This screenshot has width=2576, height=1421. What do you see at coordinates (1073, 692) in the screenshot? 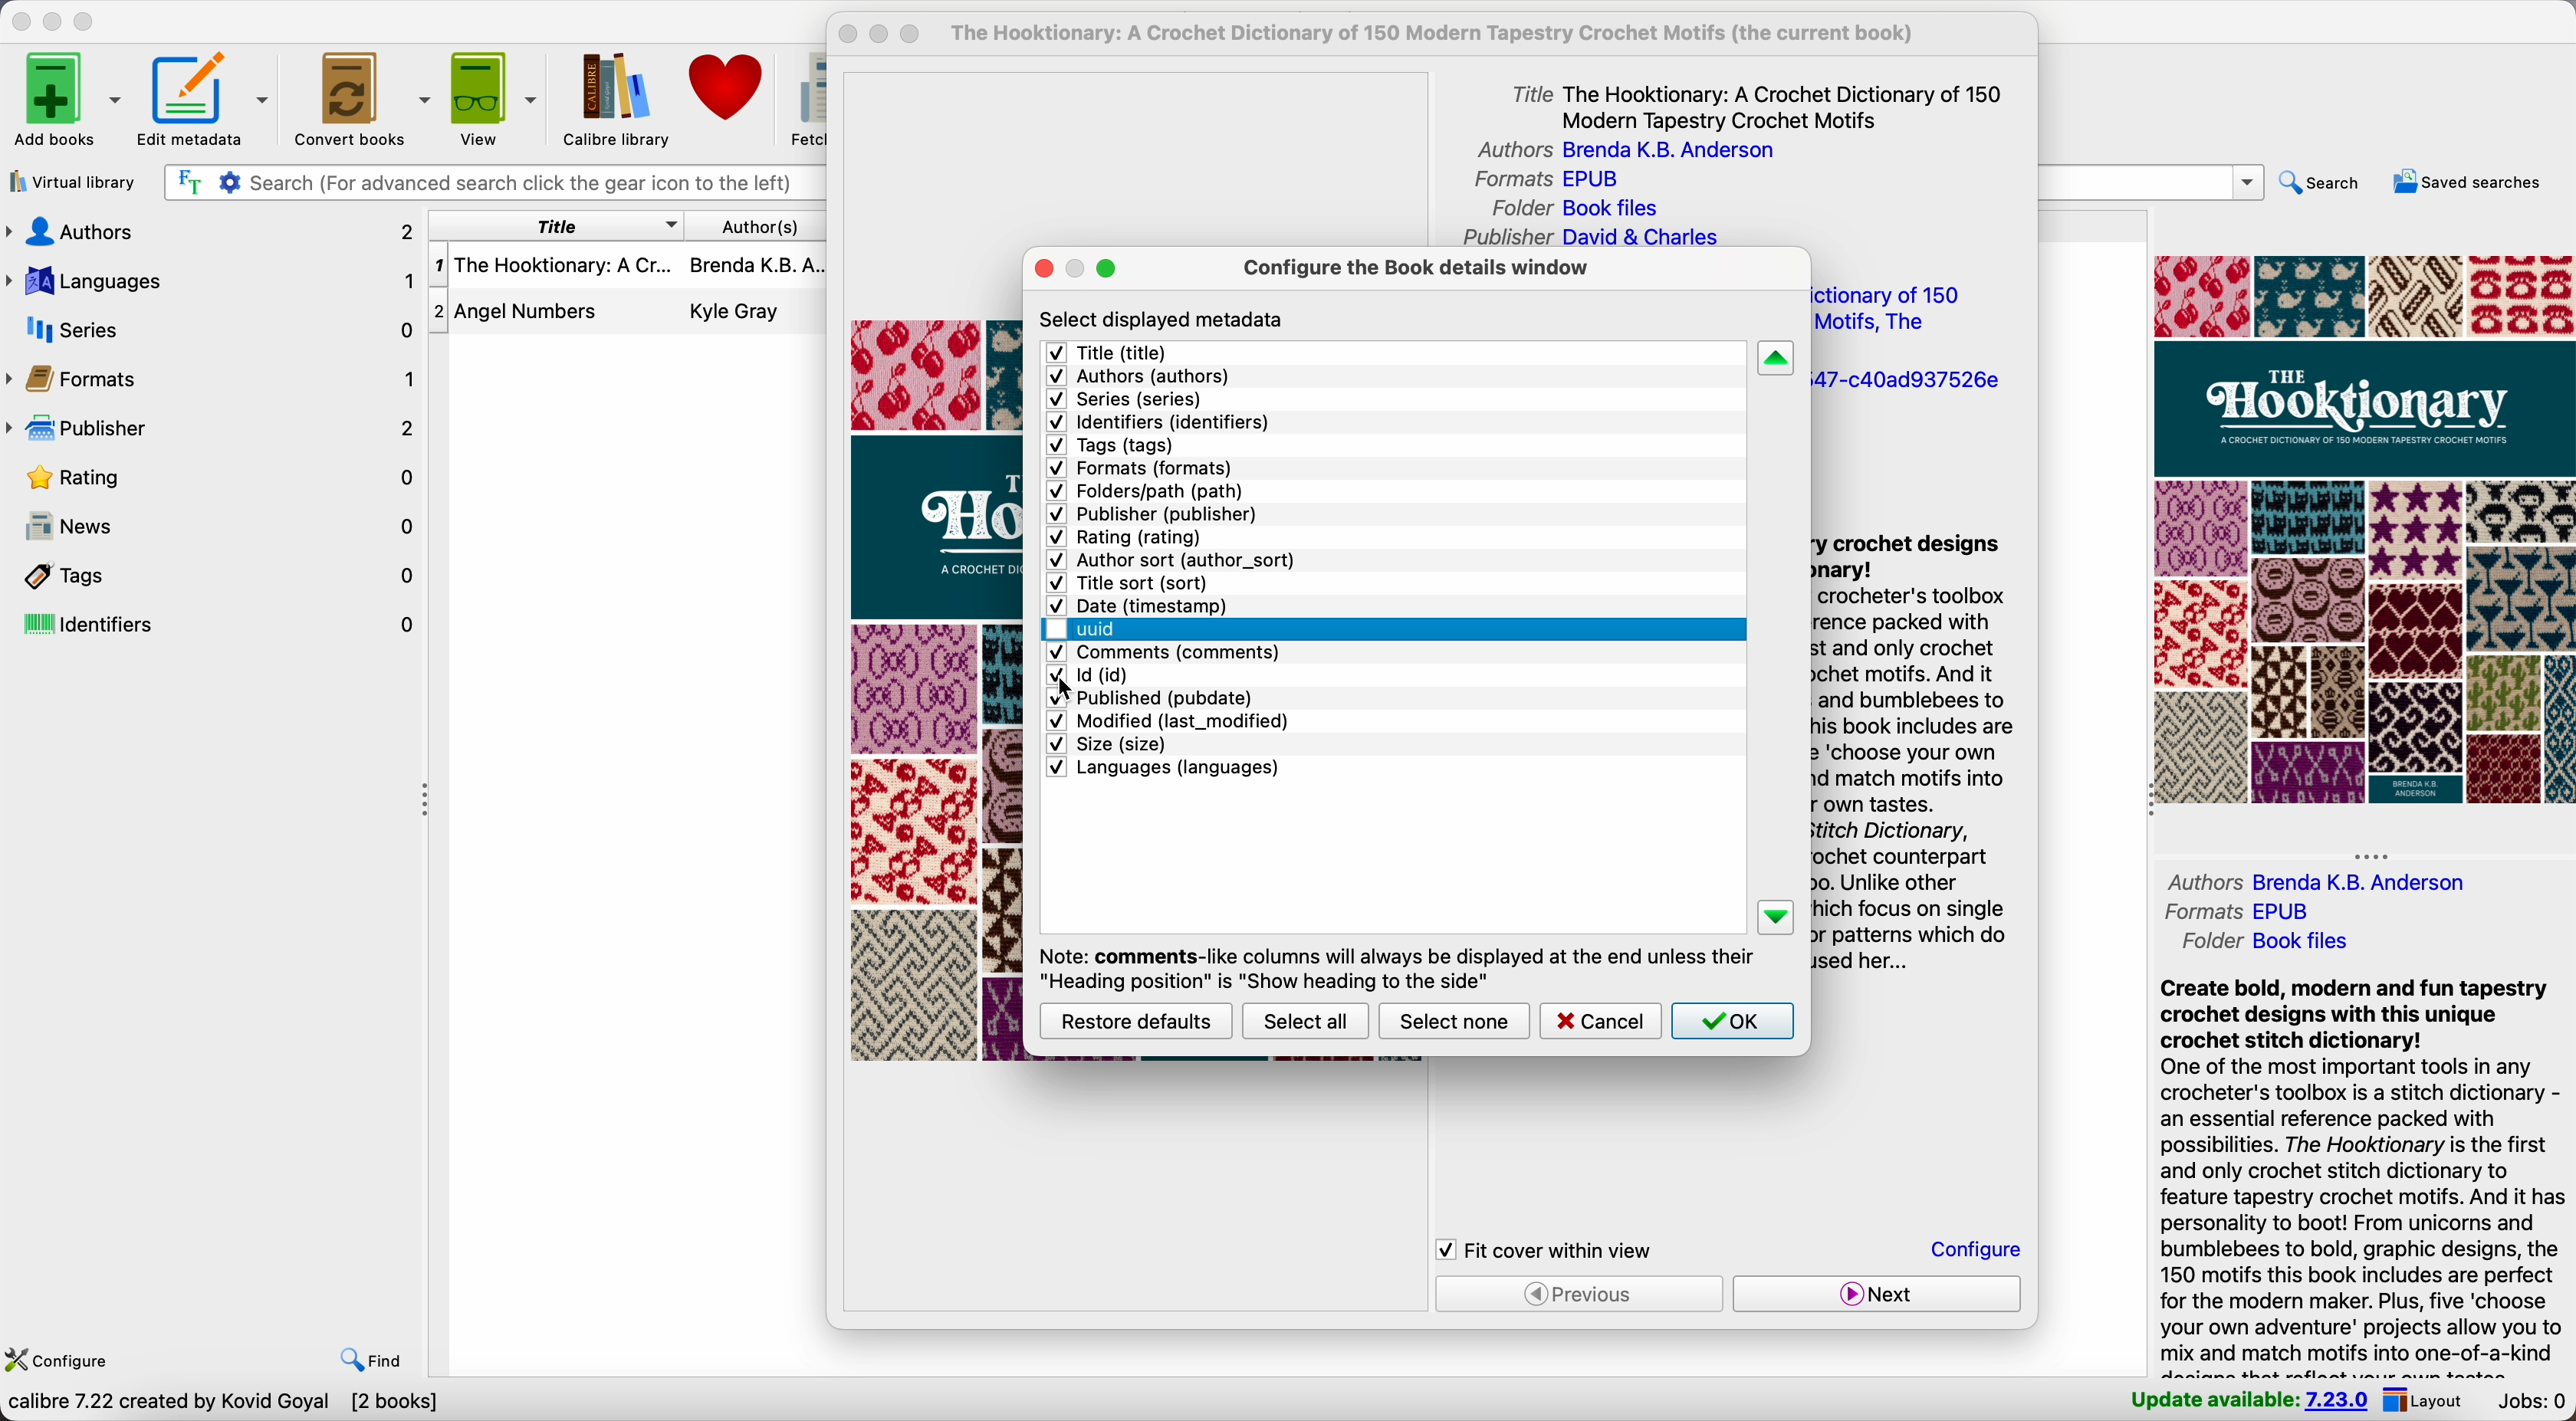
I see `cursor` at bounding box center [1073, 692].